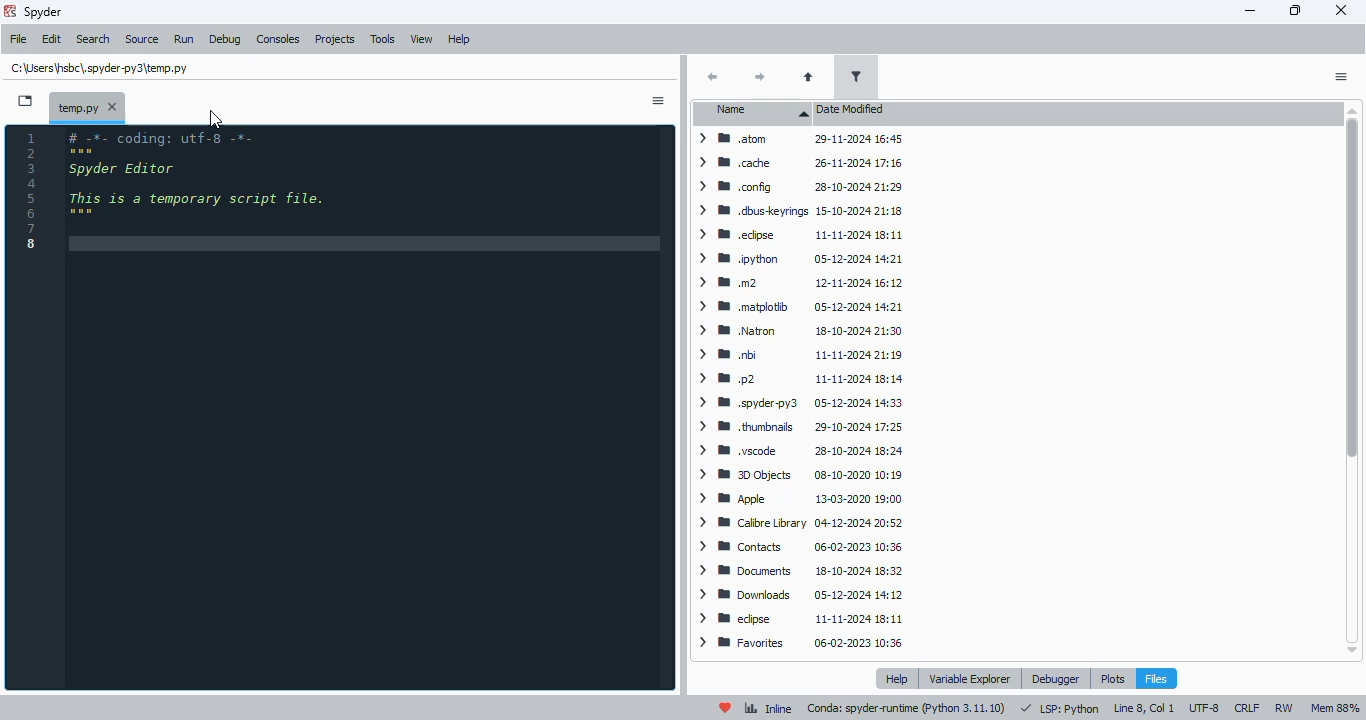 This screenshot has width=1366, height=720. I want to click on variable explorer, so click(970, 677).